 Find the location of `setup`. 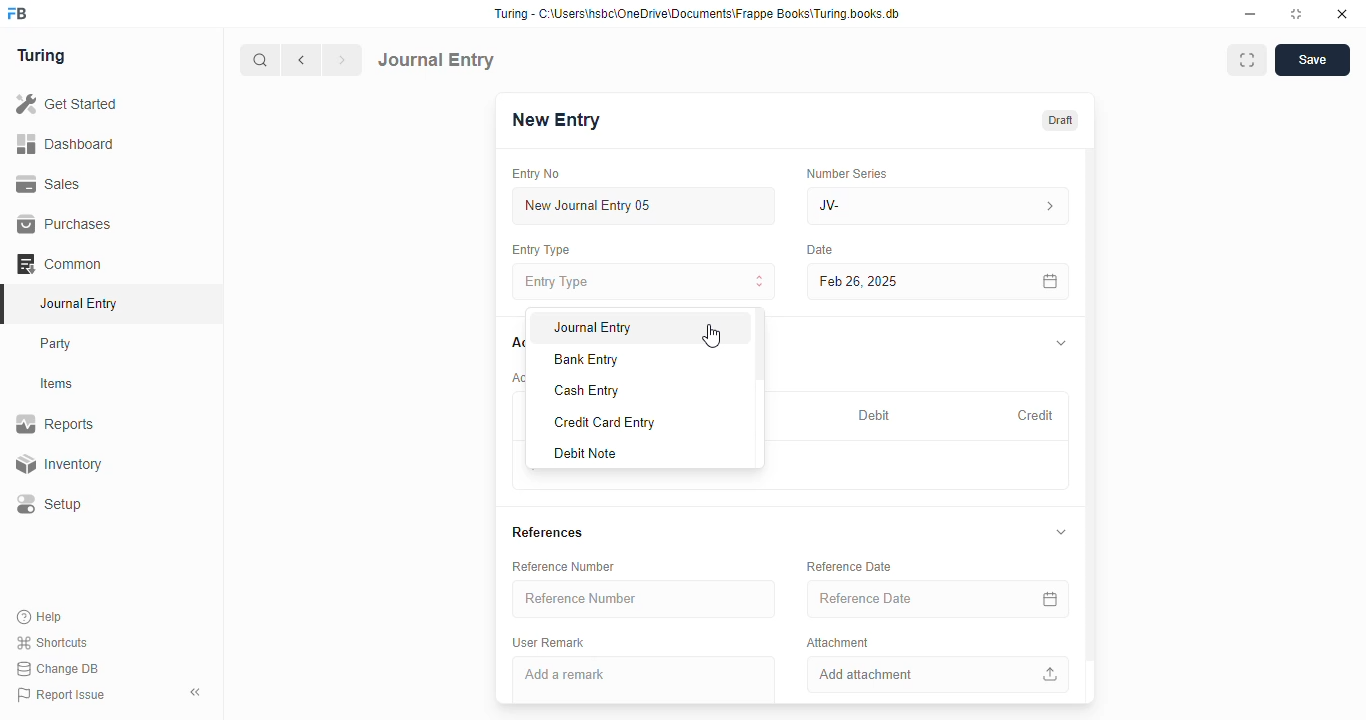

setup is located at coordinates (51, 505).